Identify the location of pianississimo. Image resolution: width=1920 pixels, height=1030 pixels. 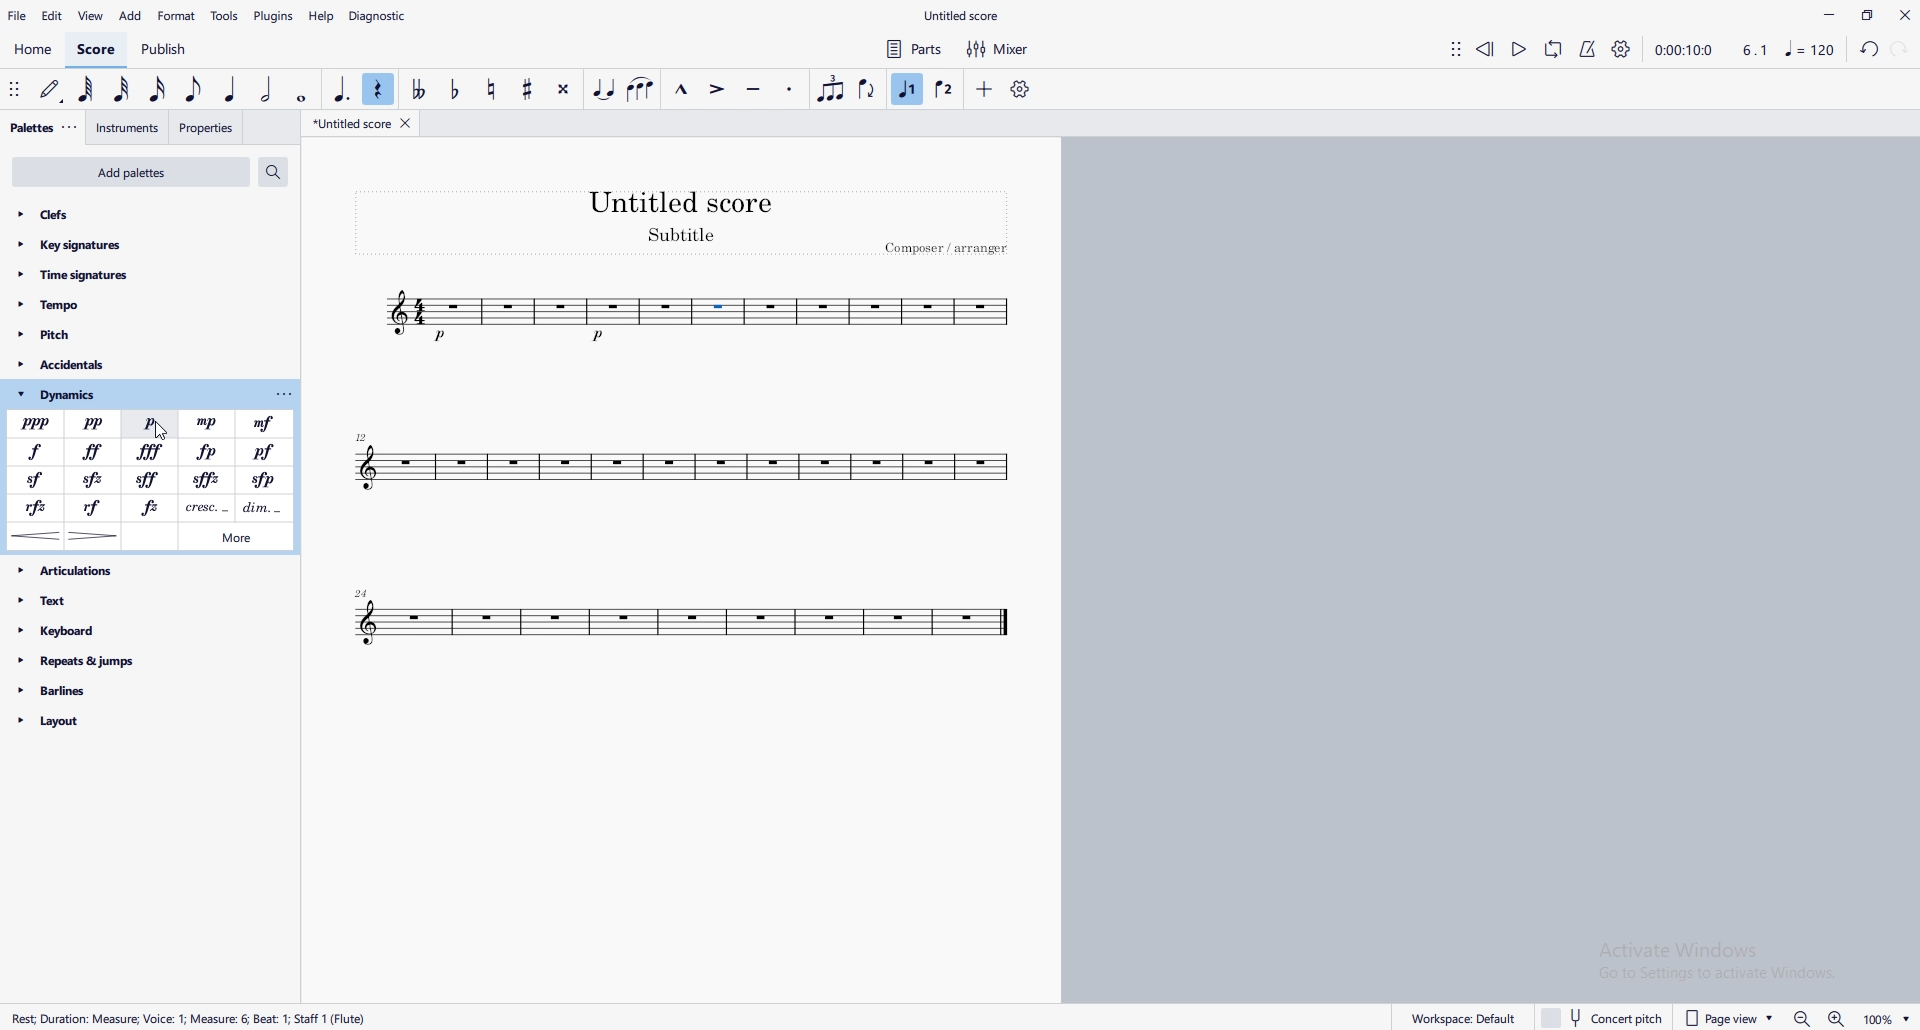
(34, 423).